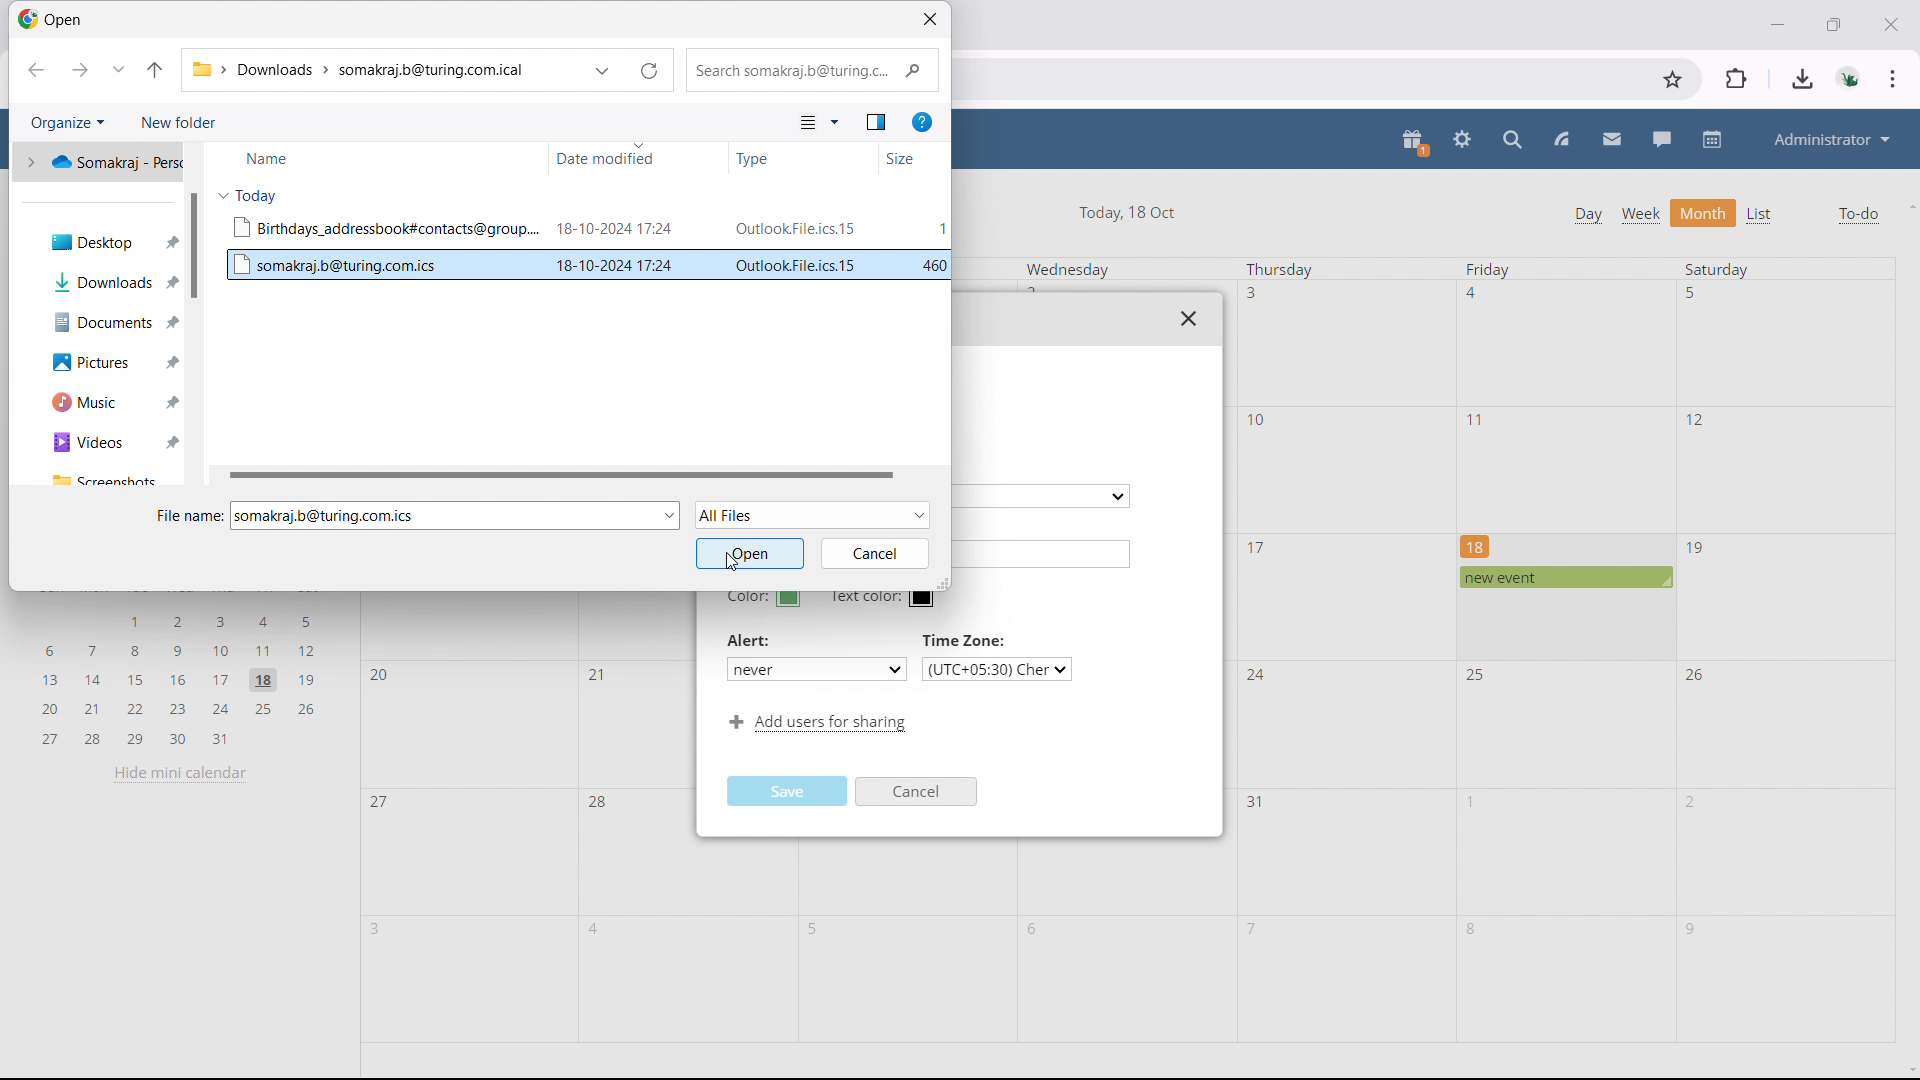 Image resolution: width=1920 pixels, height=1080 pixels. Describe the element at coordinates (1640, 214) in the screenshot. I see `week` at that location.